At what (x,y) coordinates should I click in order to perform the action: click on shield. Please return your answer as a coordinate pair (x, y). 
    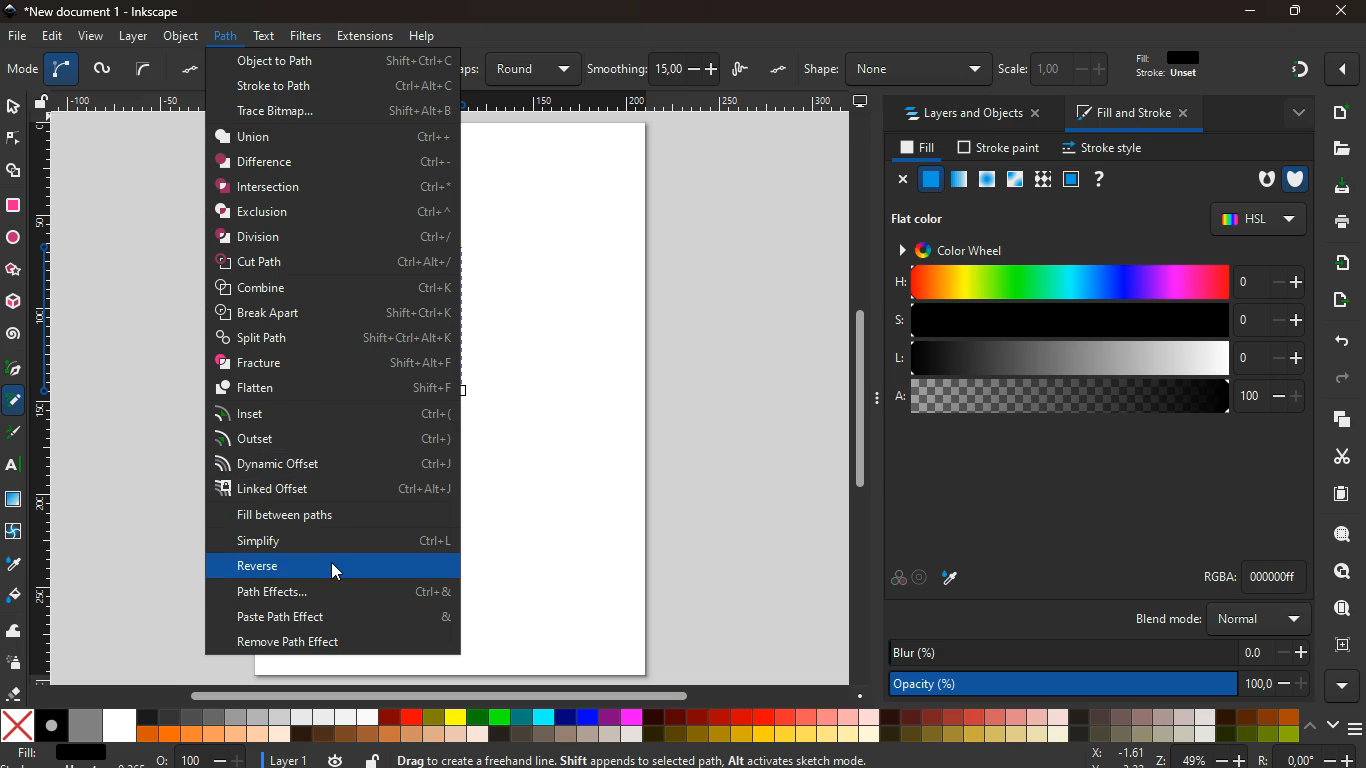
    Looking at the image, I should click on (1297, 179).